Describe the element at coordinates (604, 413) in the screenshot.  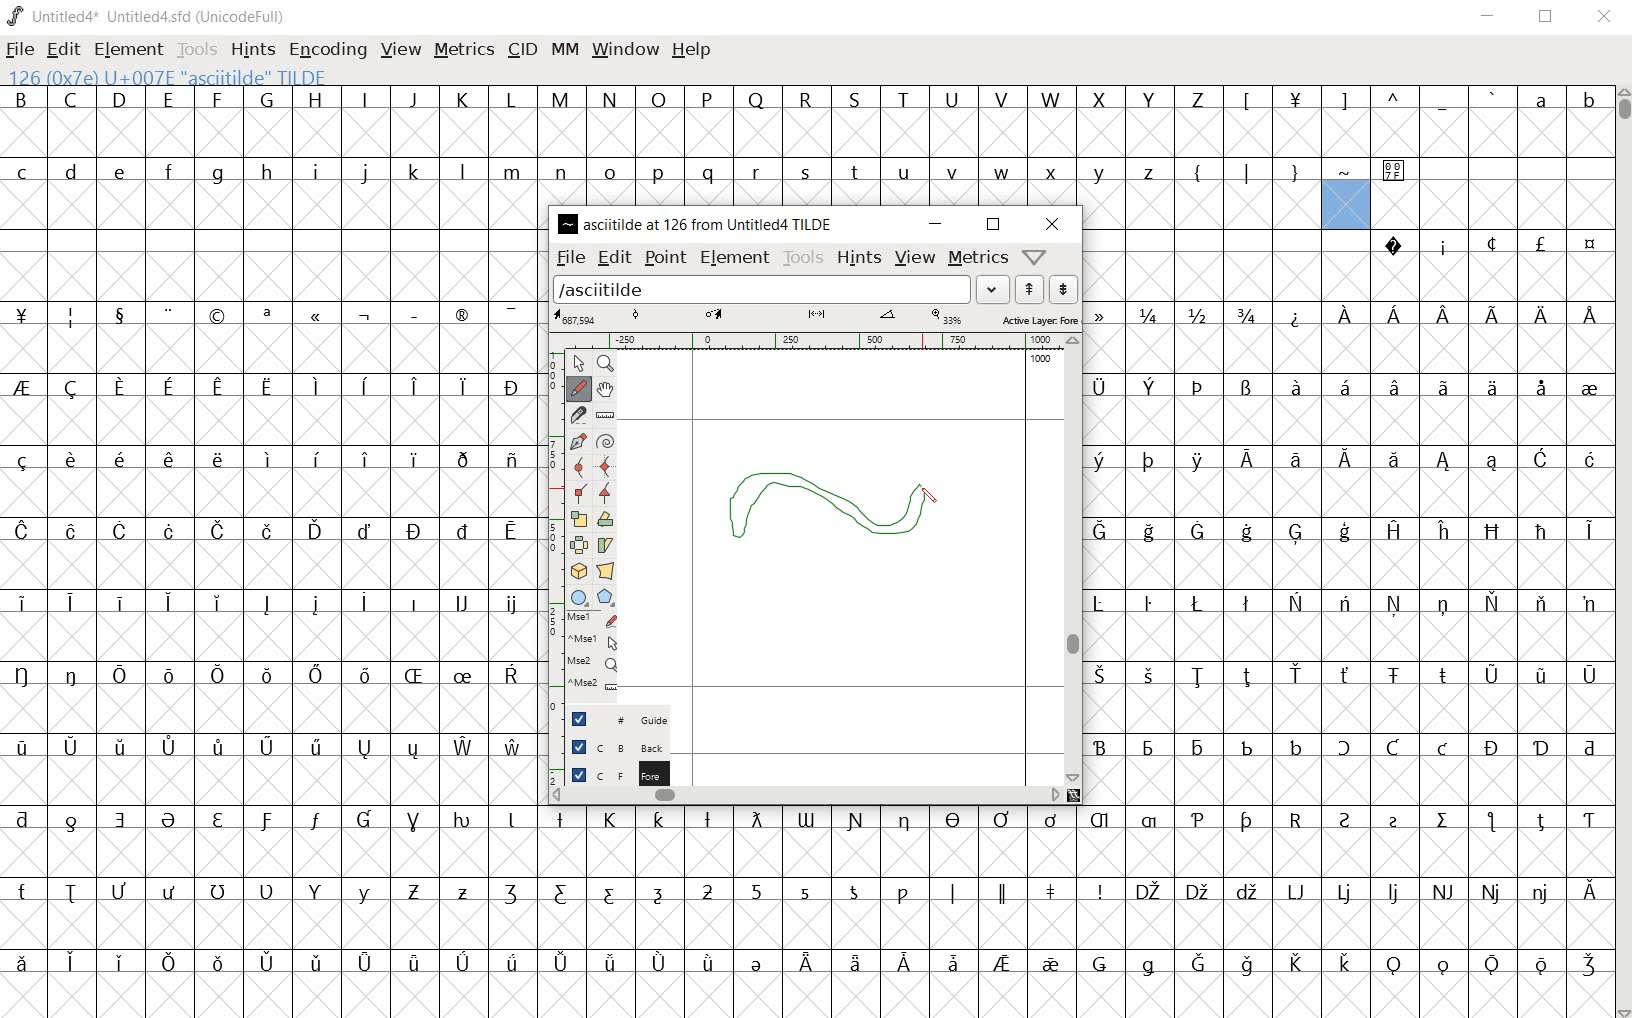
I see `measure a distance, angle between points` at that location.